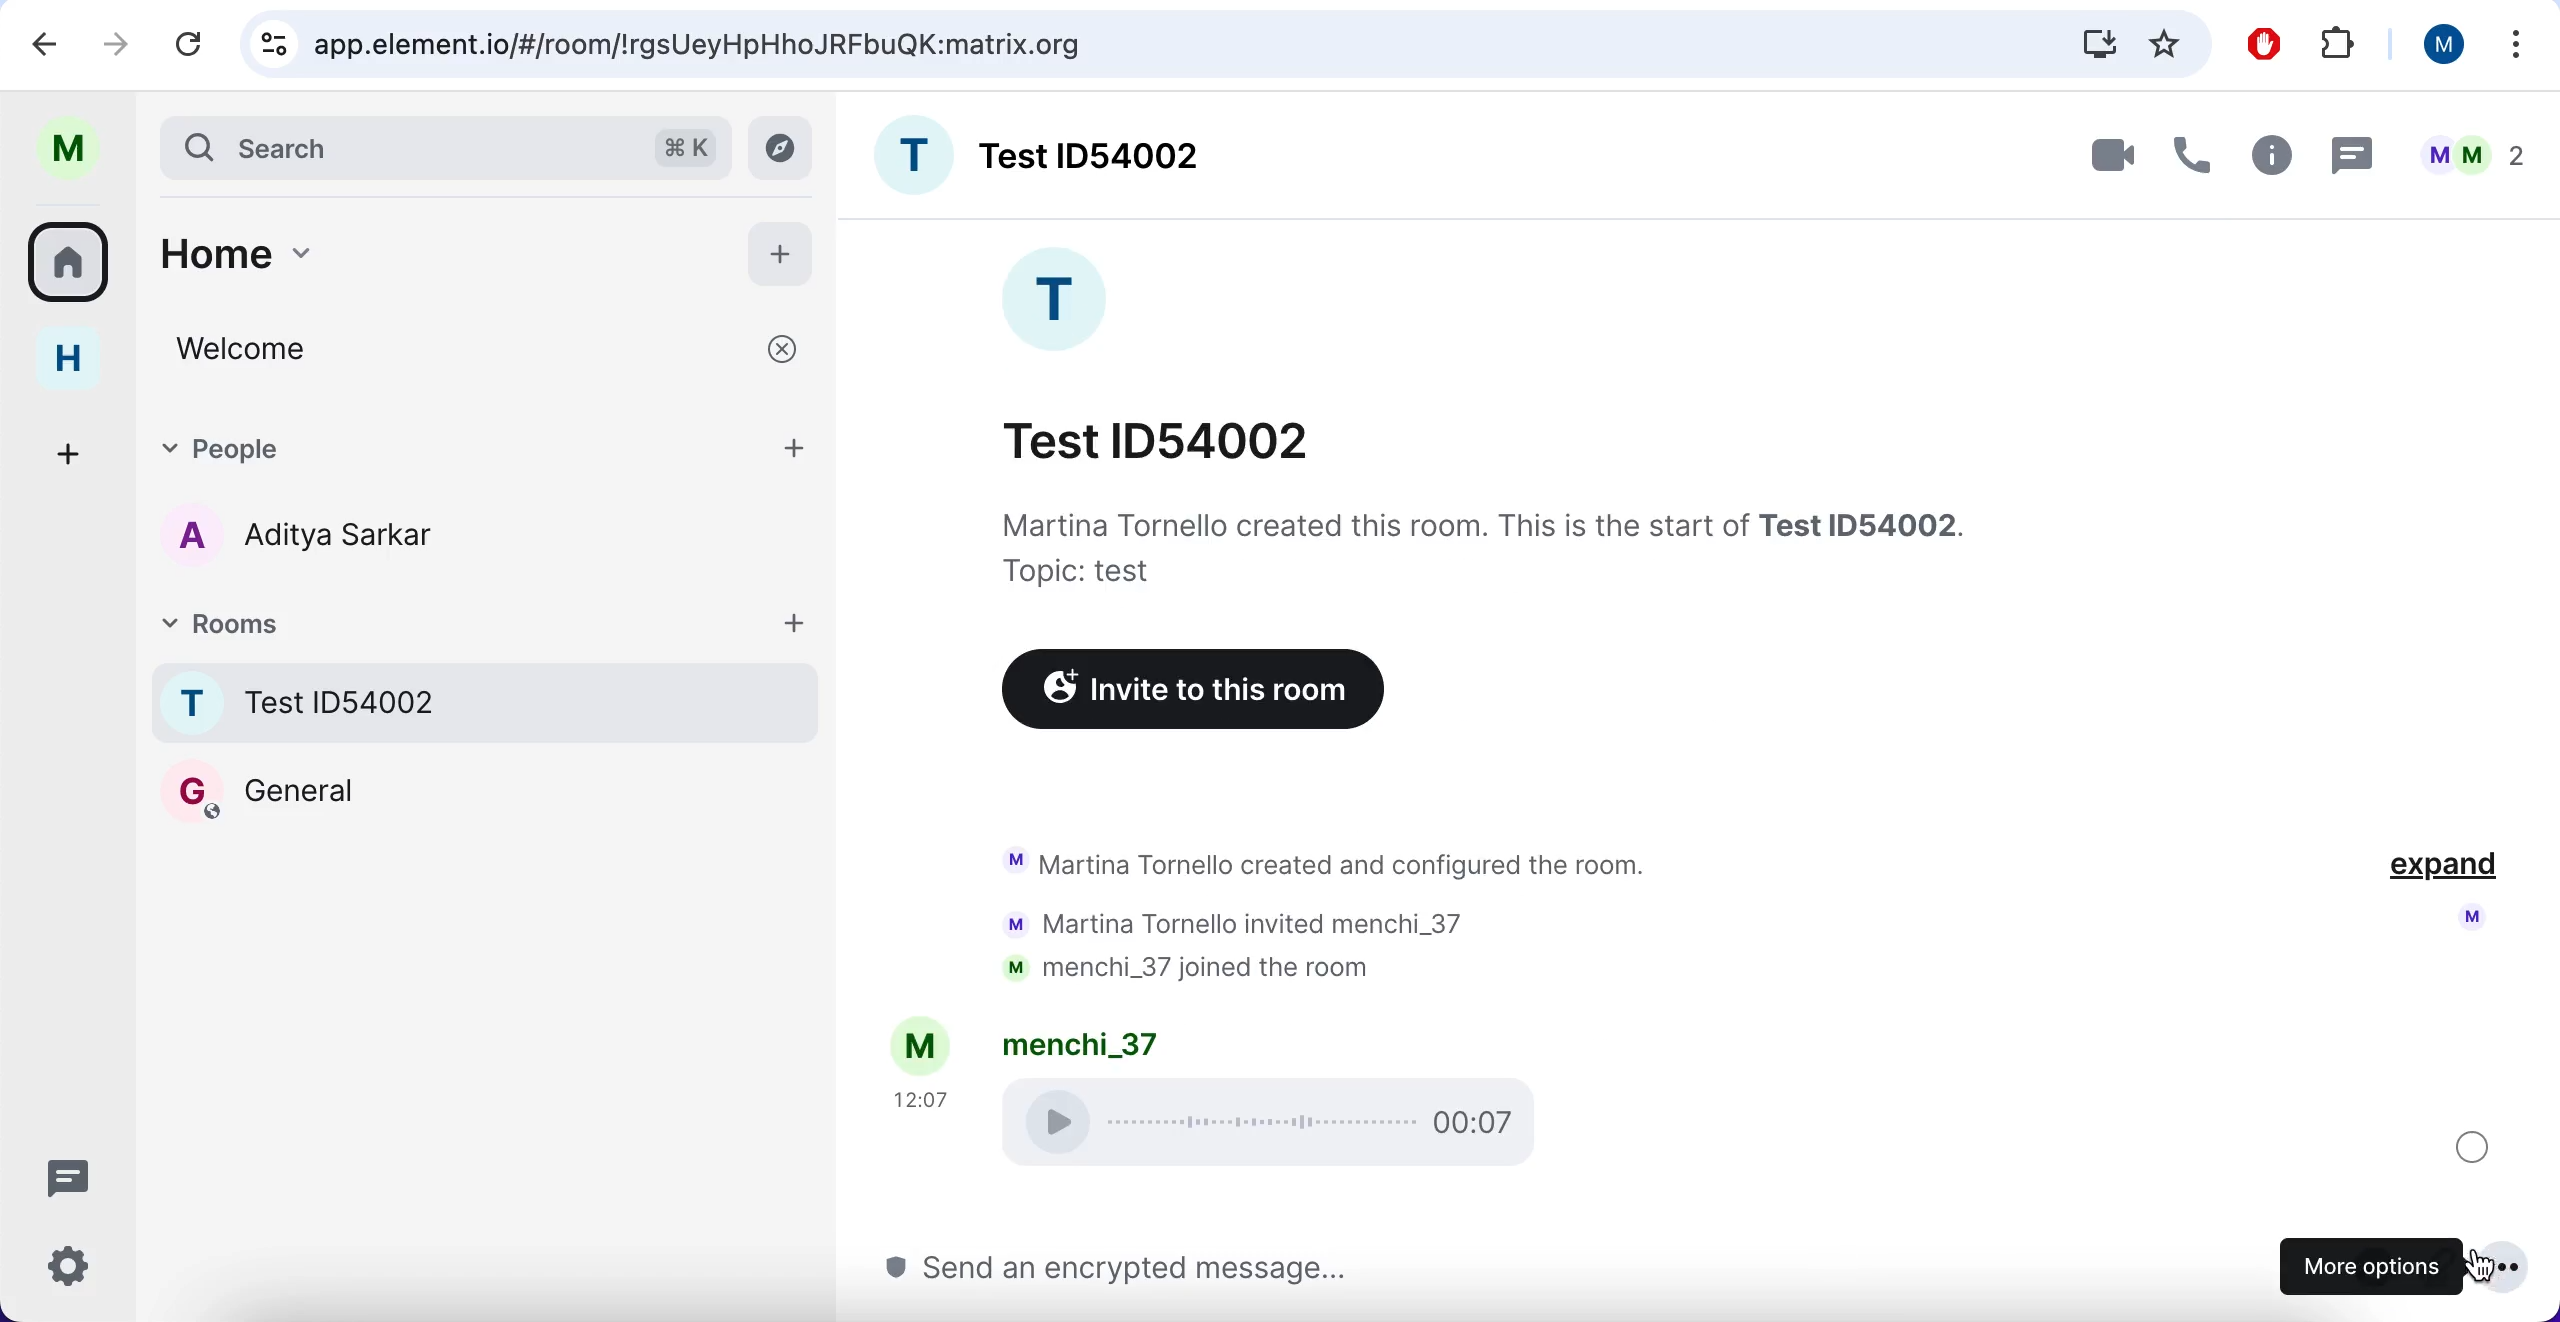 This screenshot has height=1322, width=2560. Describe the element at coordinates (2262, 42) in the screenshot. I see `ad block` at that location.